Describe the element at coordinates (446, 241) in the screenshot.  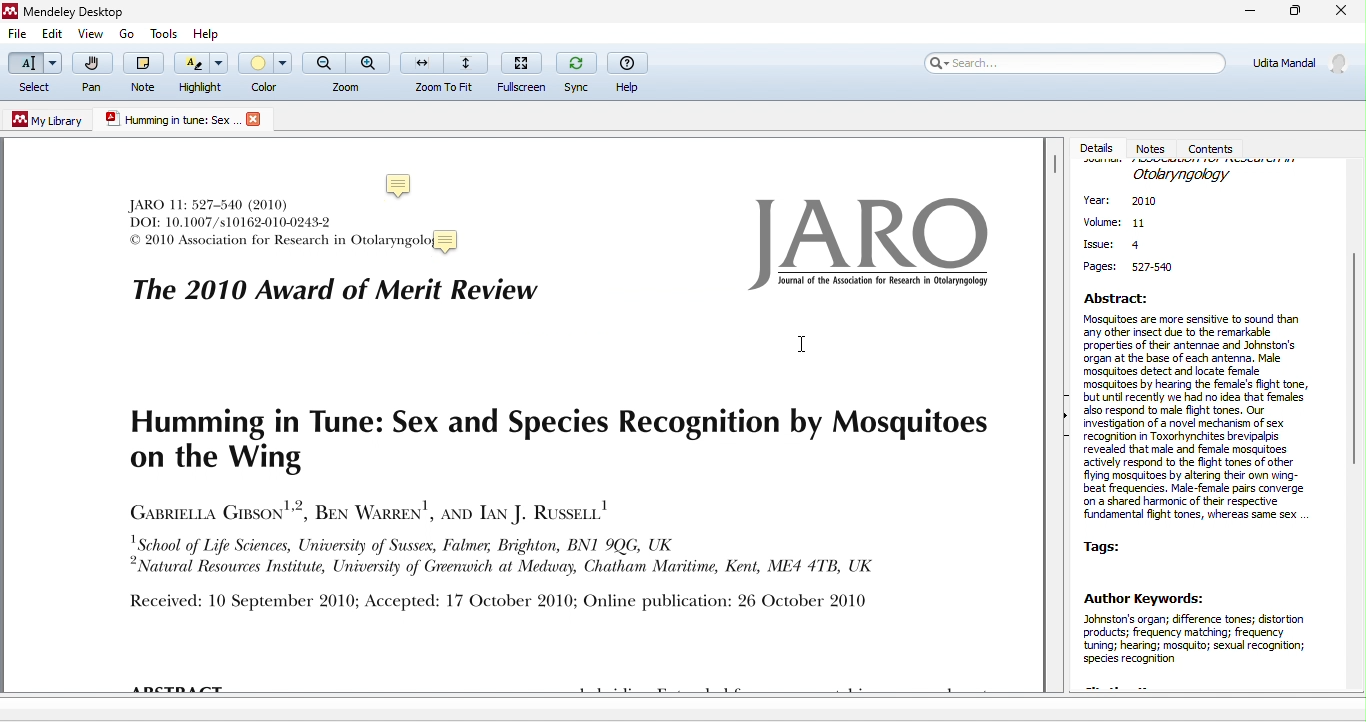
I see `Added a sticky note to a PDF` at that location.